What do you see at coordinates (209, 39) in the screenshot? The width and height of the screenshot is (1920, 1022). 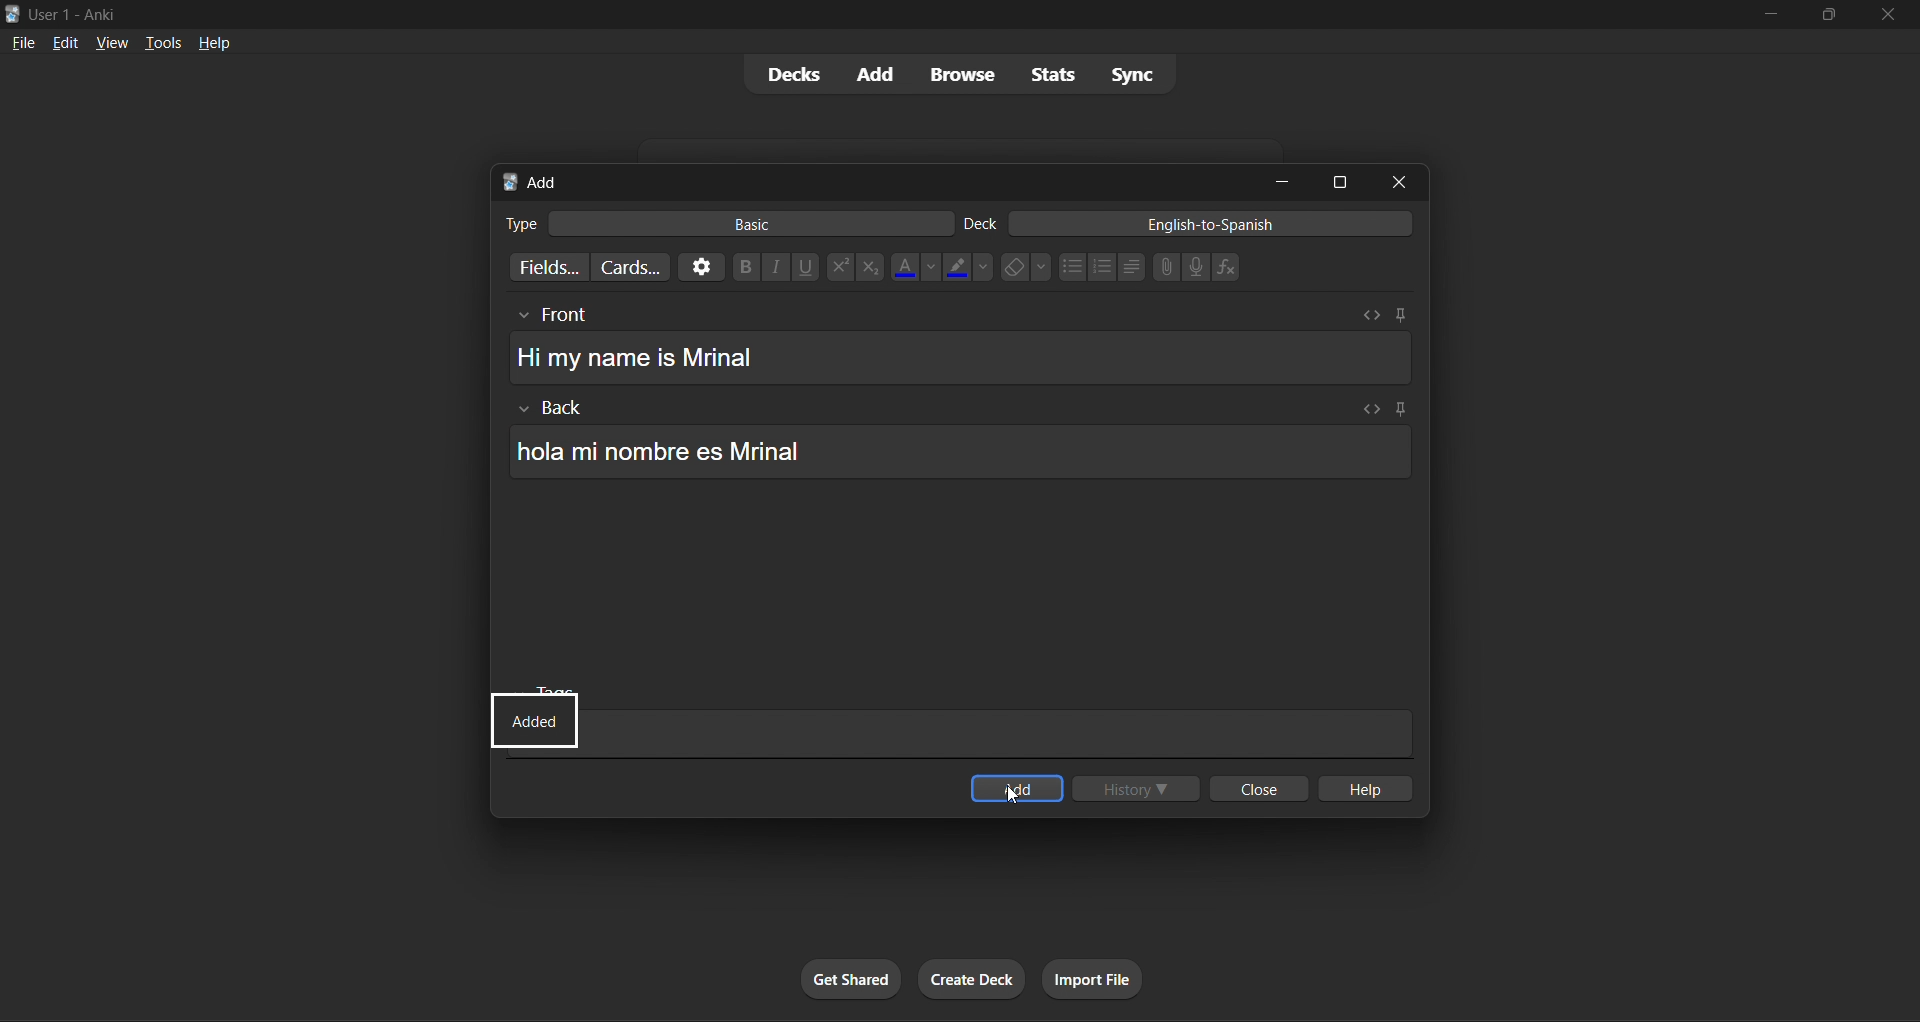 I see `help` at bounding box center [209, 39].